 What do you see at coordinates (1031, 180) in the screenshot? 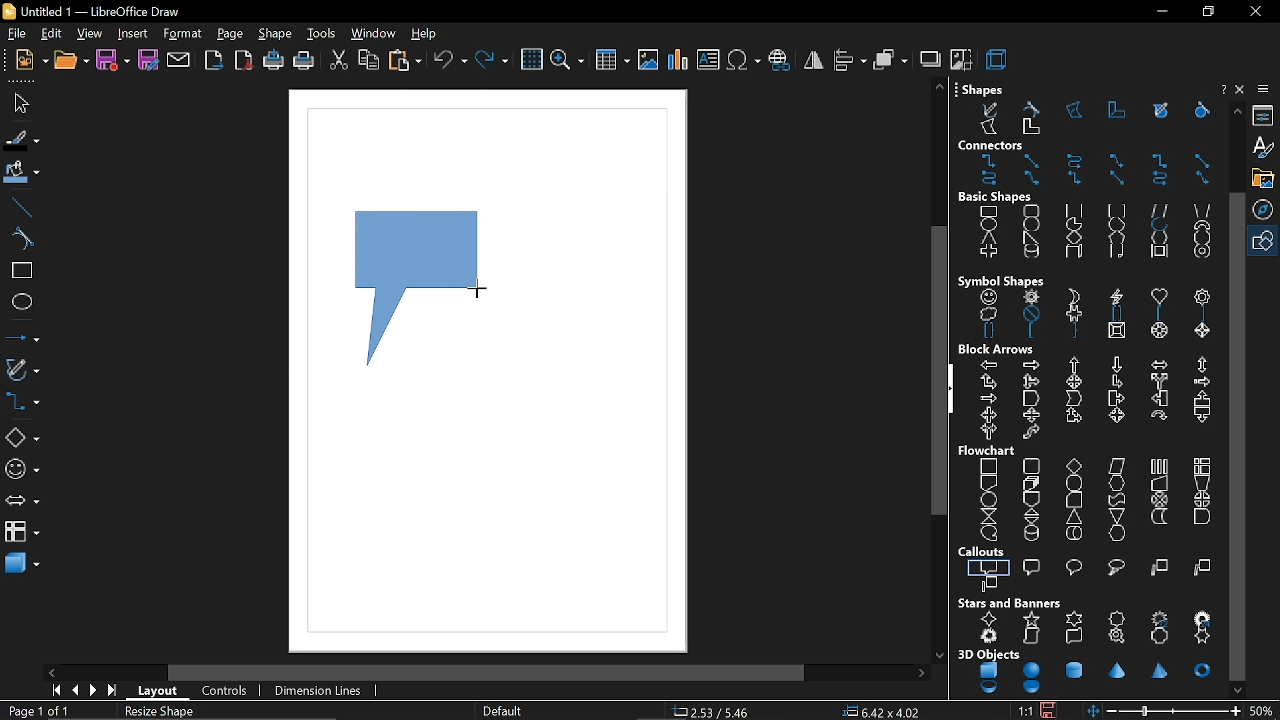
I see `line connector` at bounding box center [1031, 180].